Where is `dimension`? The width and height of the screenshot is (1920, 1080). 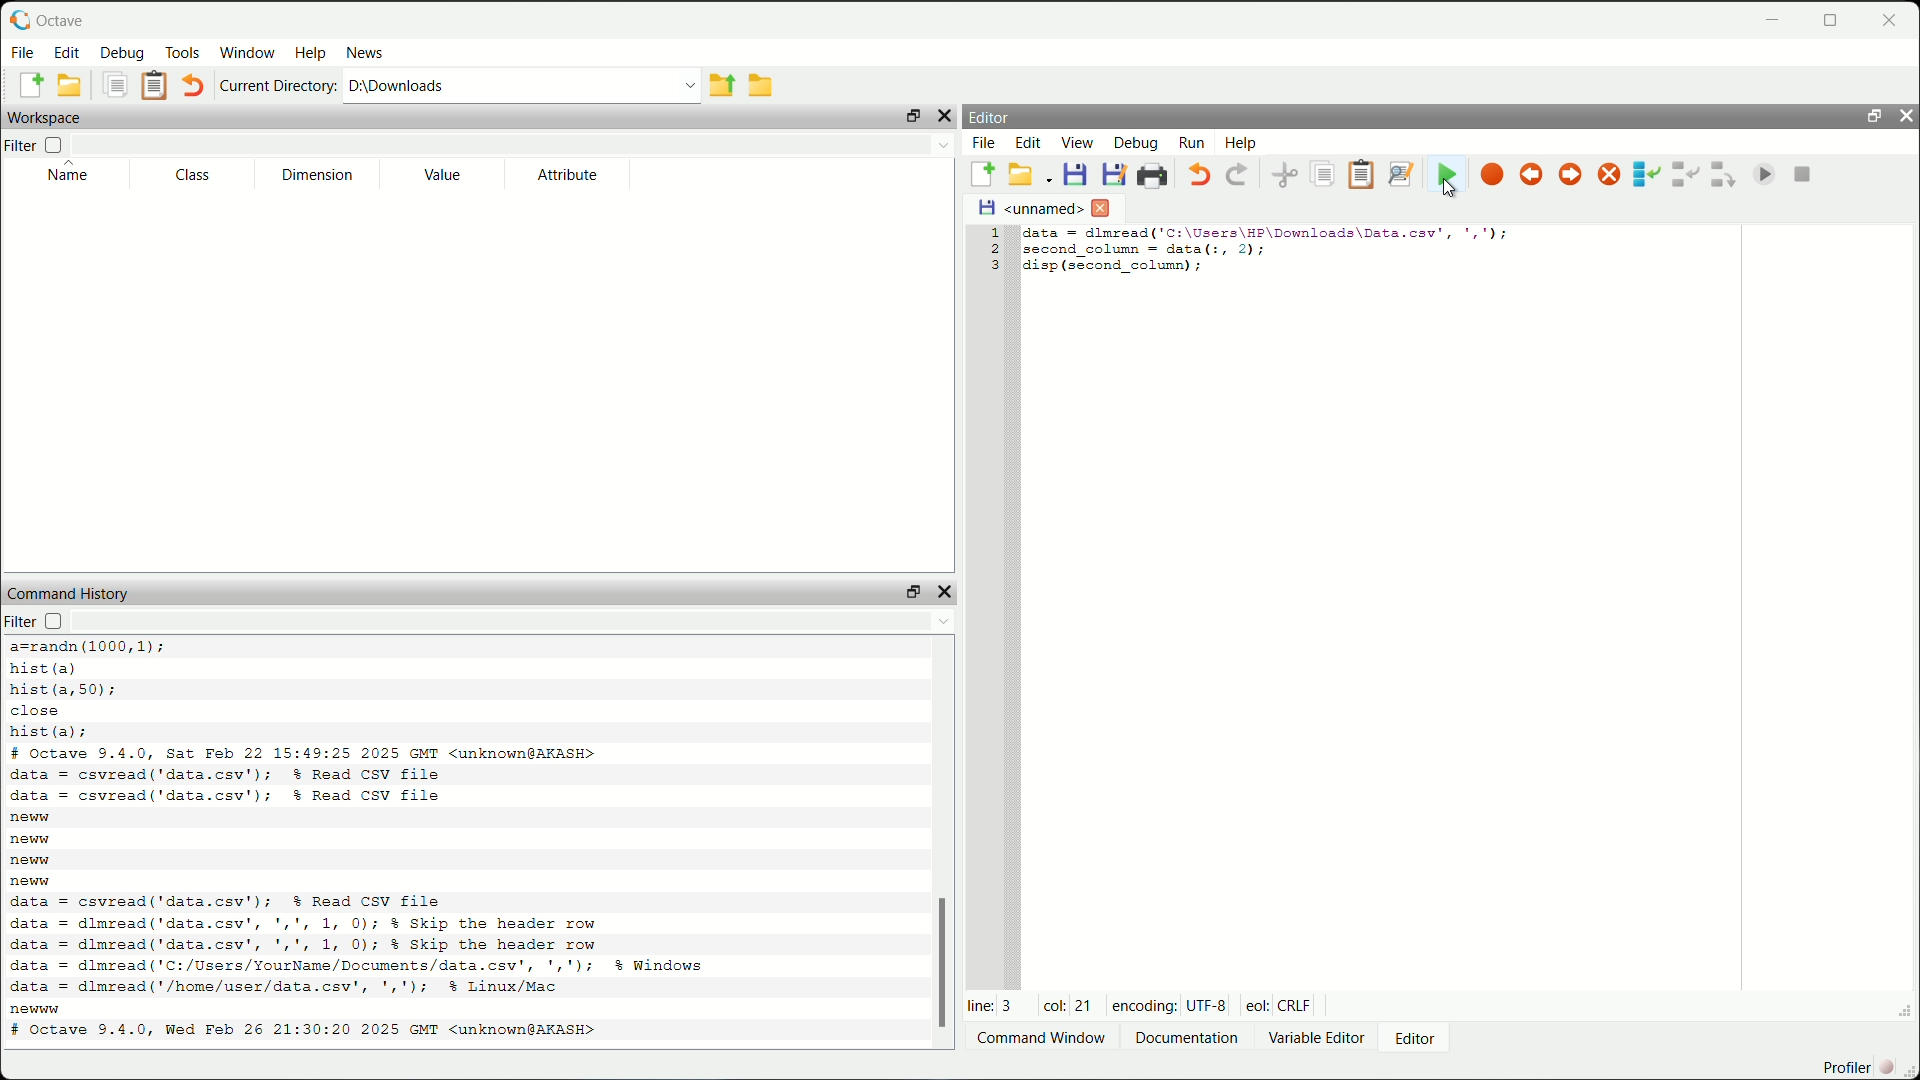
dimension is located at coordinates (312, 175).